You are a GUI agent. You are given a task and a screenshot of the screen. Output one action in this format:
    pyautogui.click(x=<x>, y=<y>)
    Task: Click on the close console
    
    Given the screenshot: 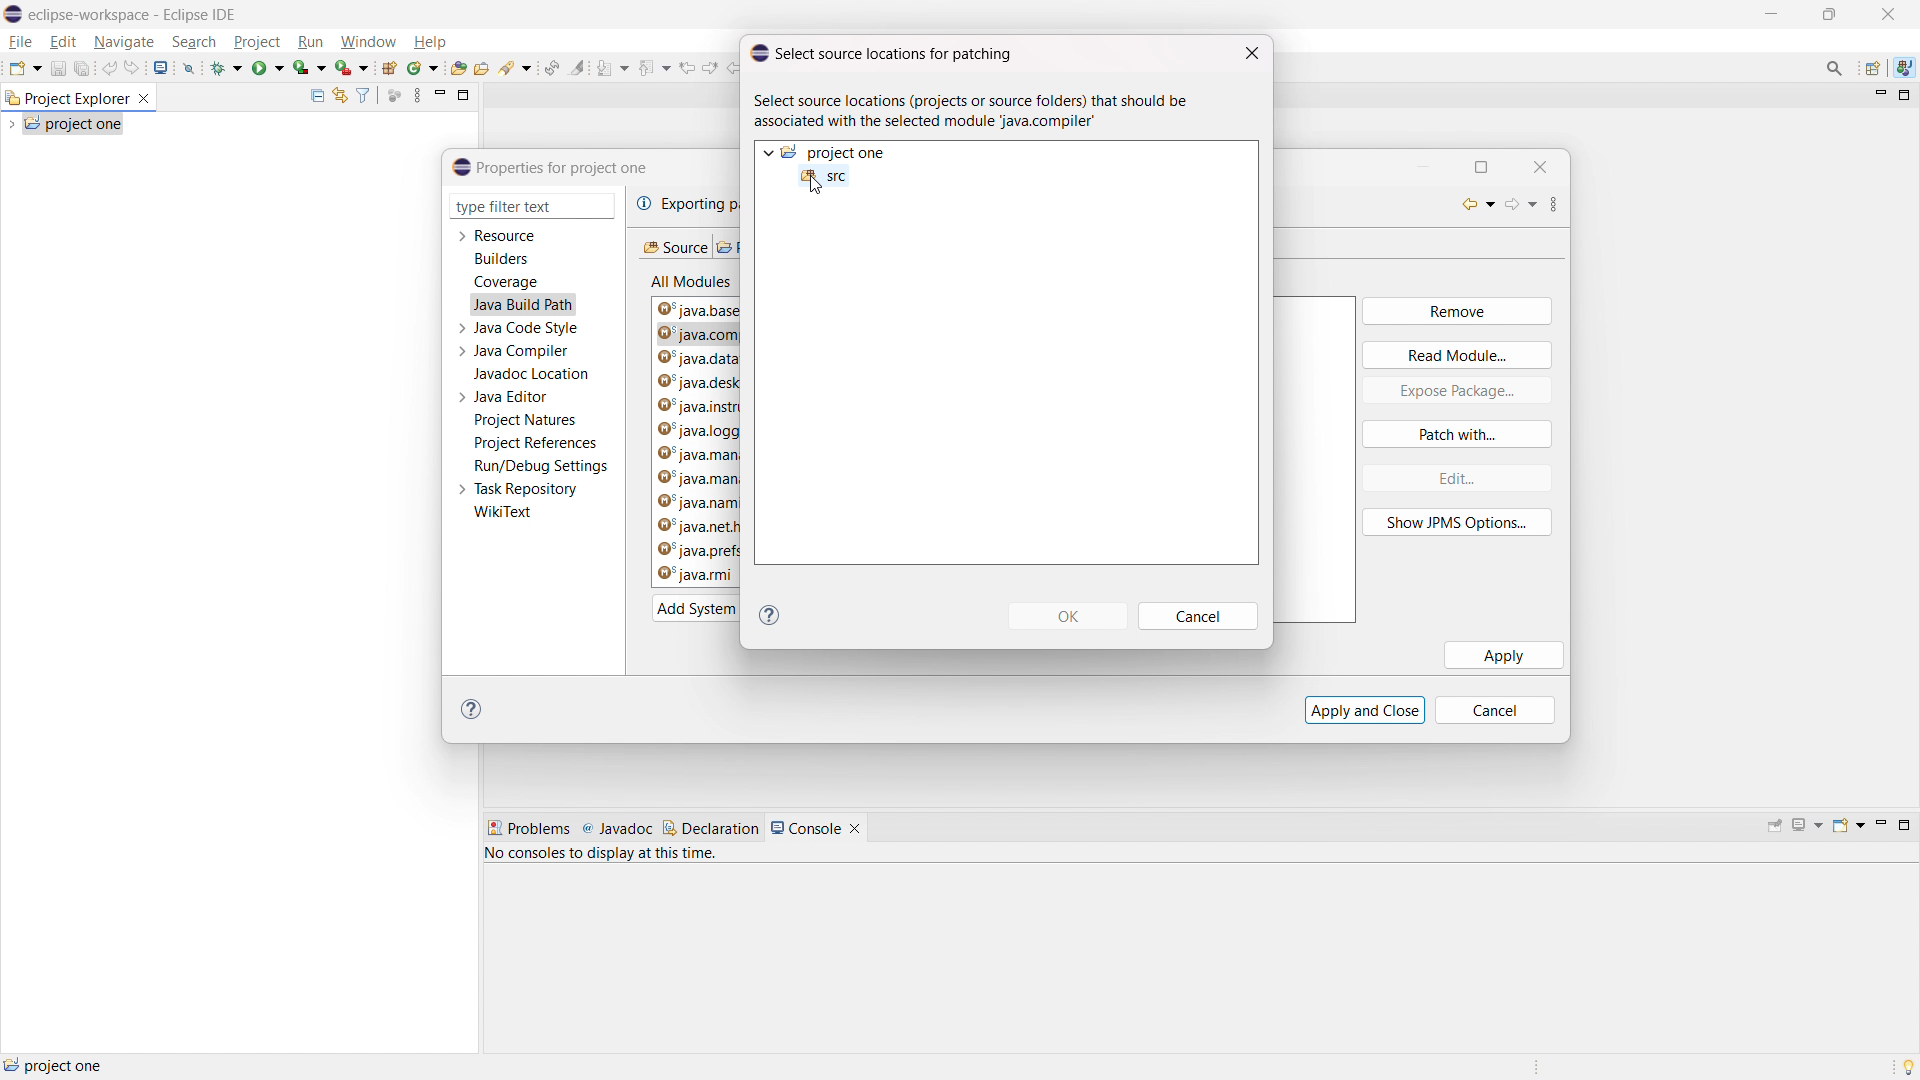 What is the action you would take?
    pyautogui.click(x=855, y=829)
    